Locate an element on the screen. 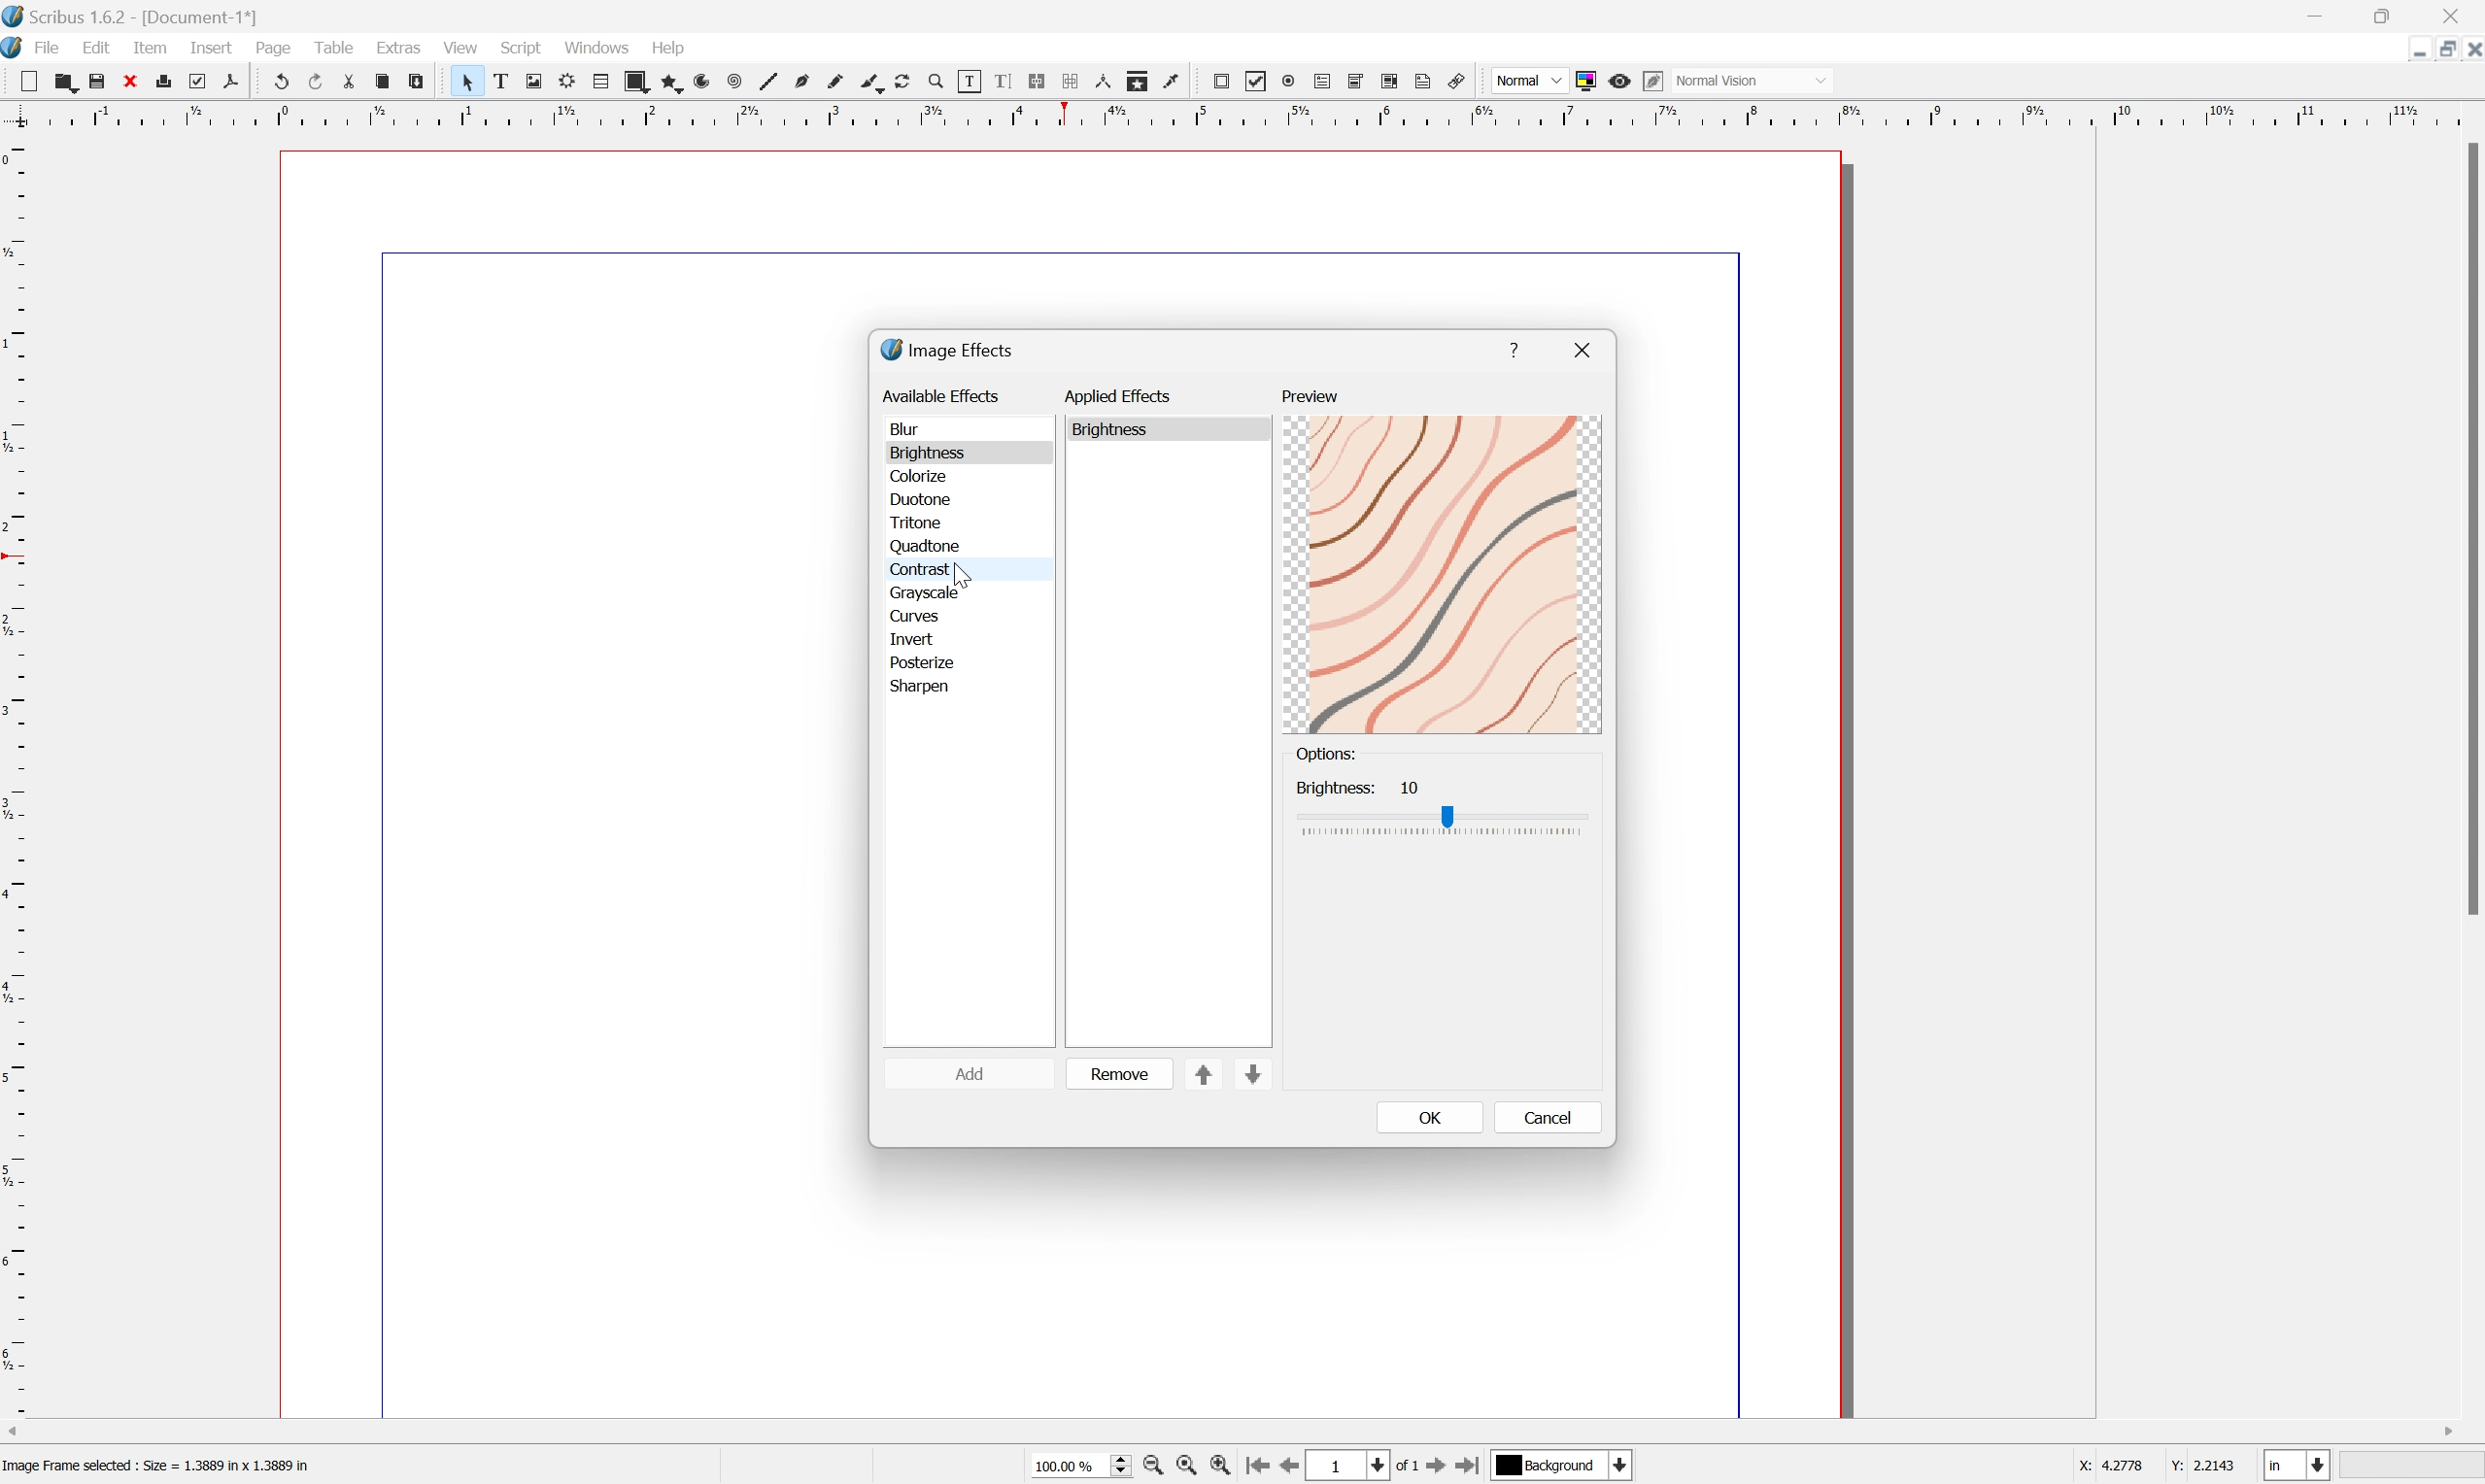  posterize is located at coordinates (921, 659).